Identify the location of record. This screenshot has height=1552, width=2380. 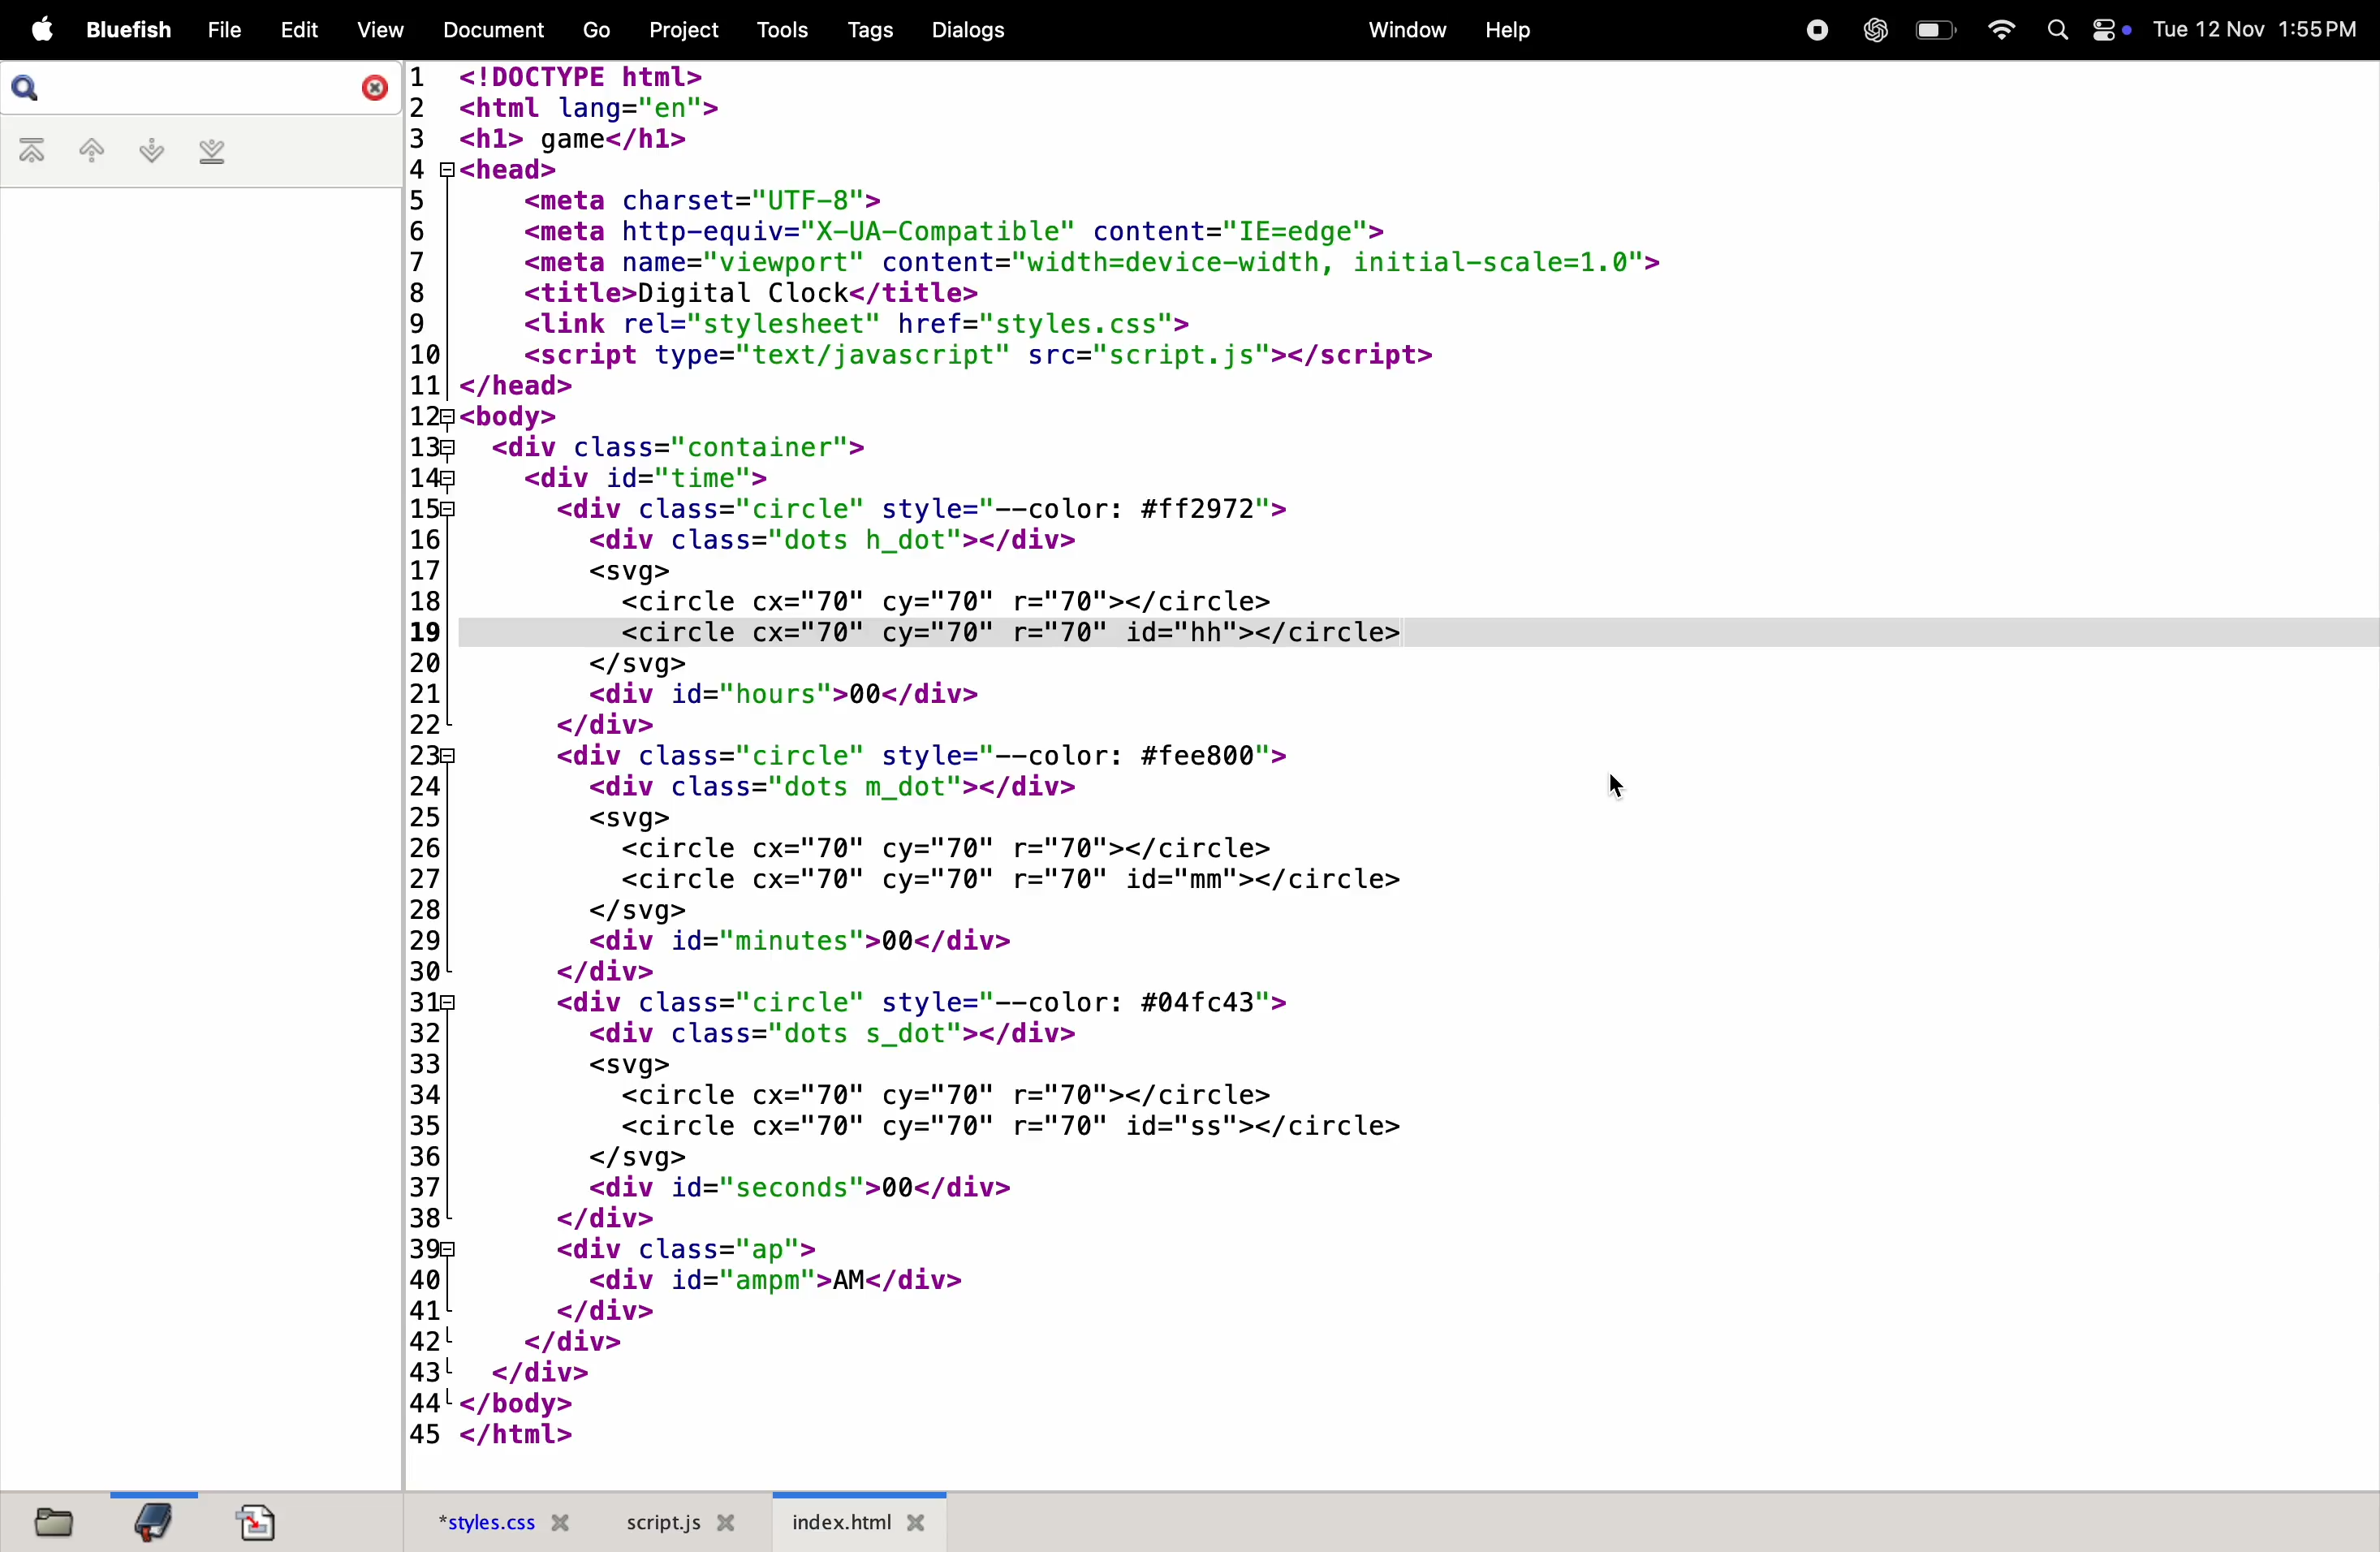
(1814, 31).